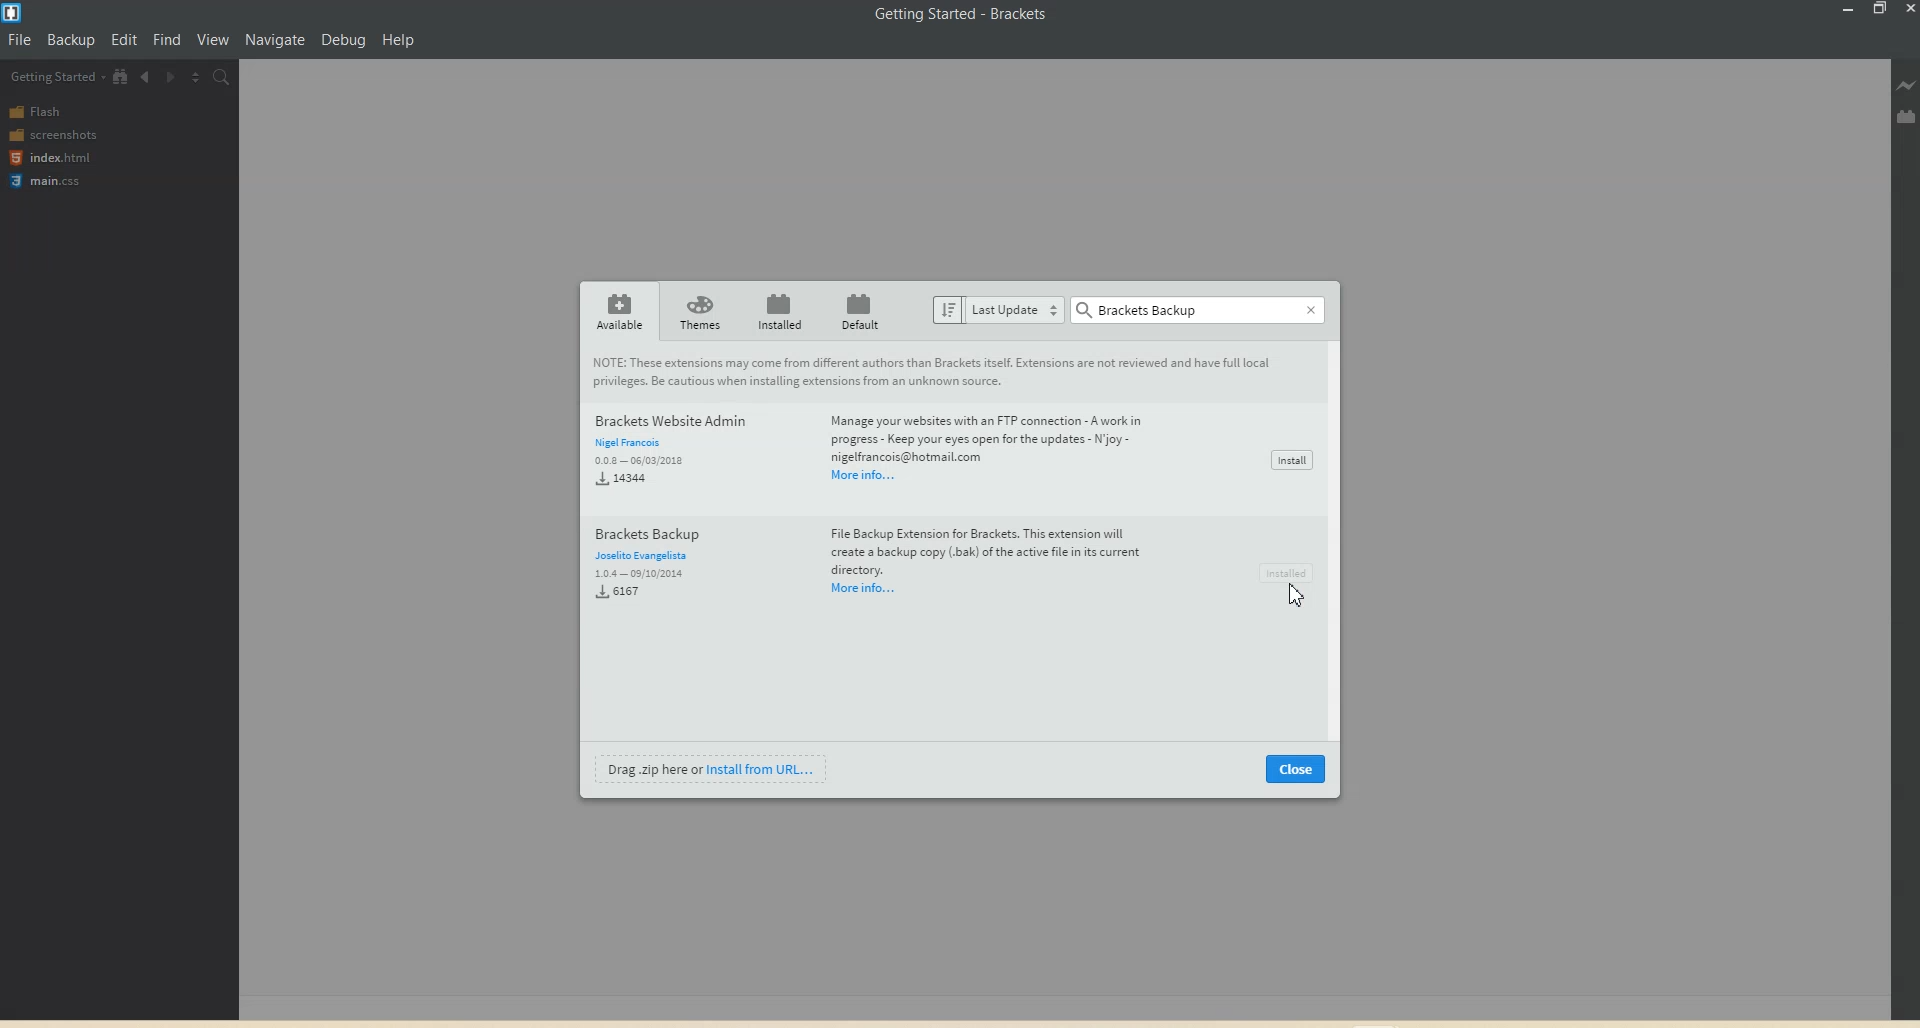 The height and width of the screenshot is (1028, 1920). I want to click on Minimize, so click(1850, 10).